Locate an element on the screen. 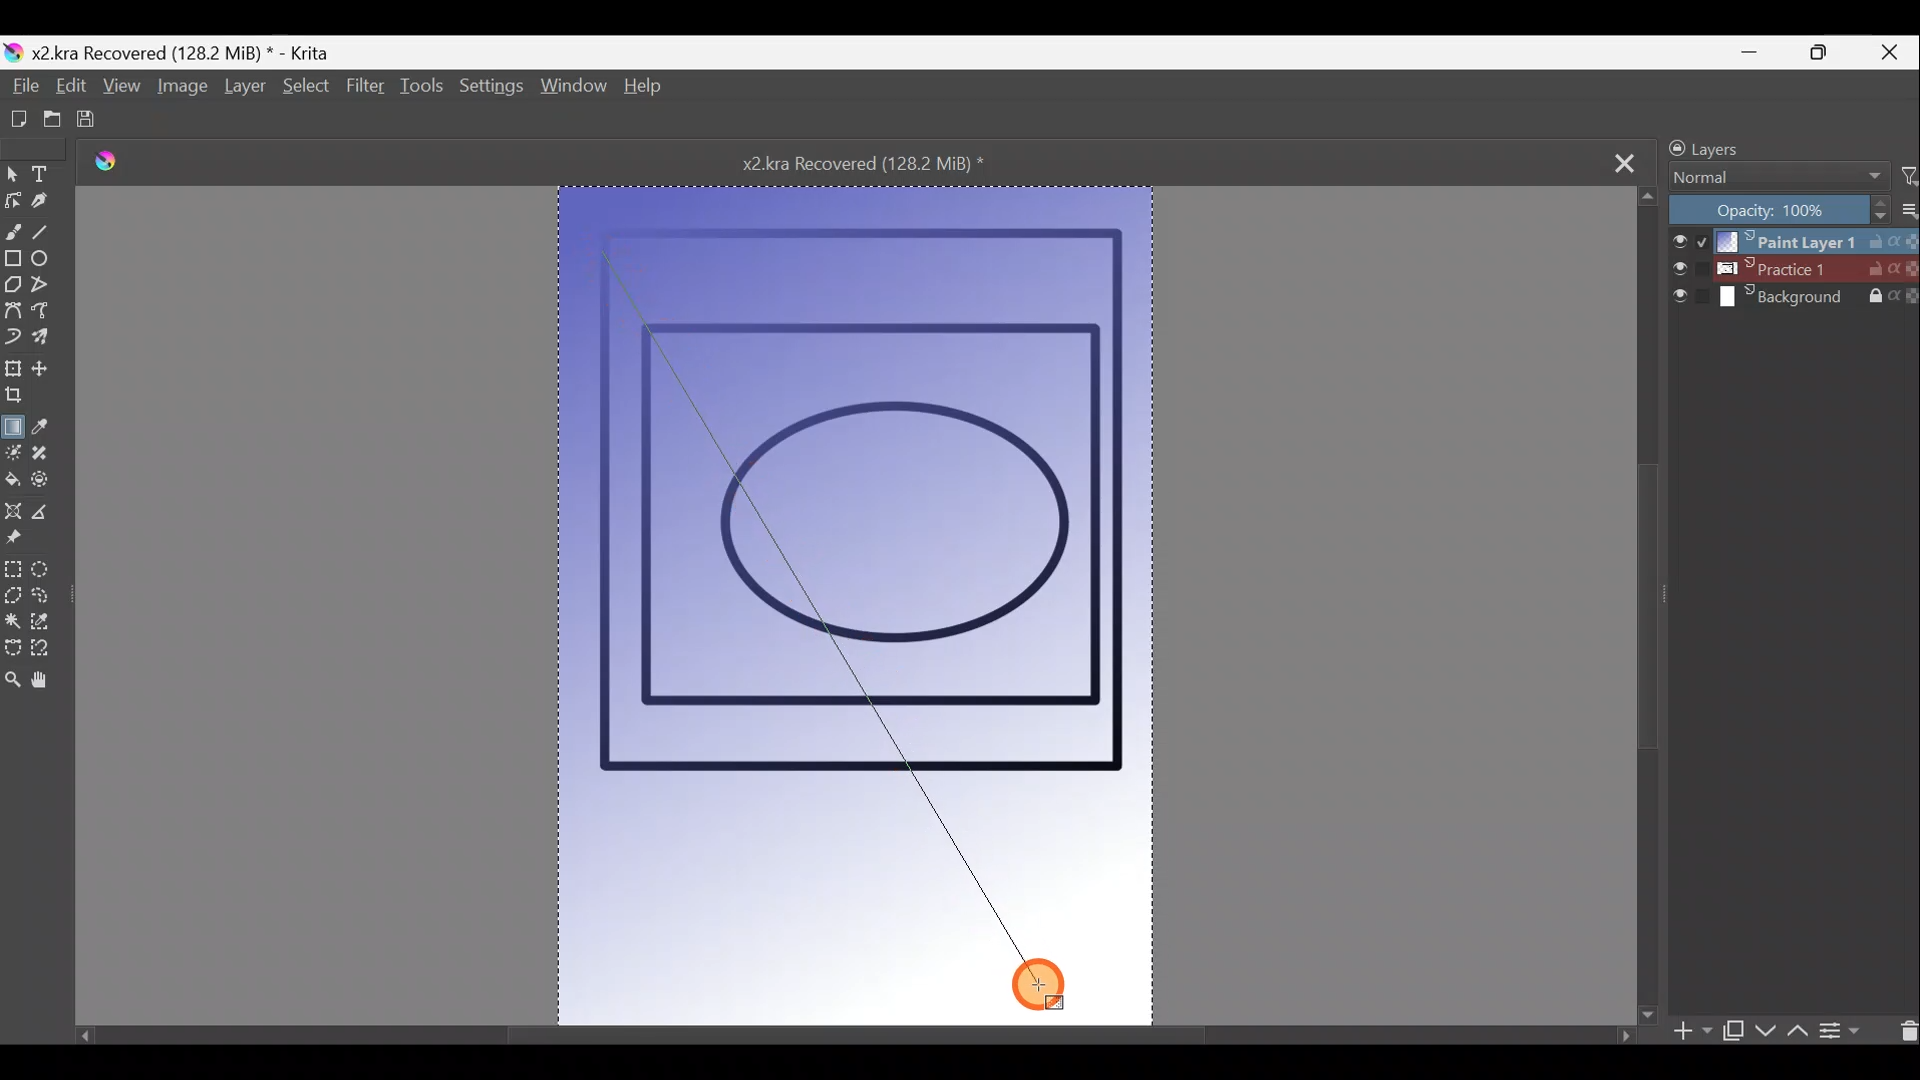  Minimise is located at coordinates (1759, 52).